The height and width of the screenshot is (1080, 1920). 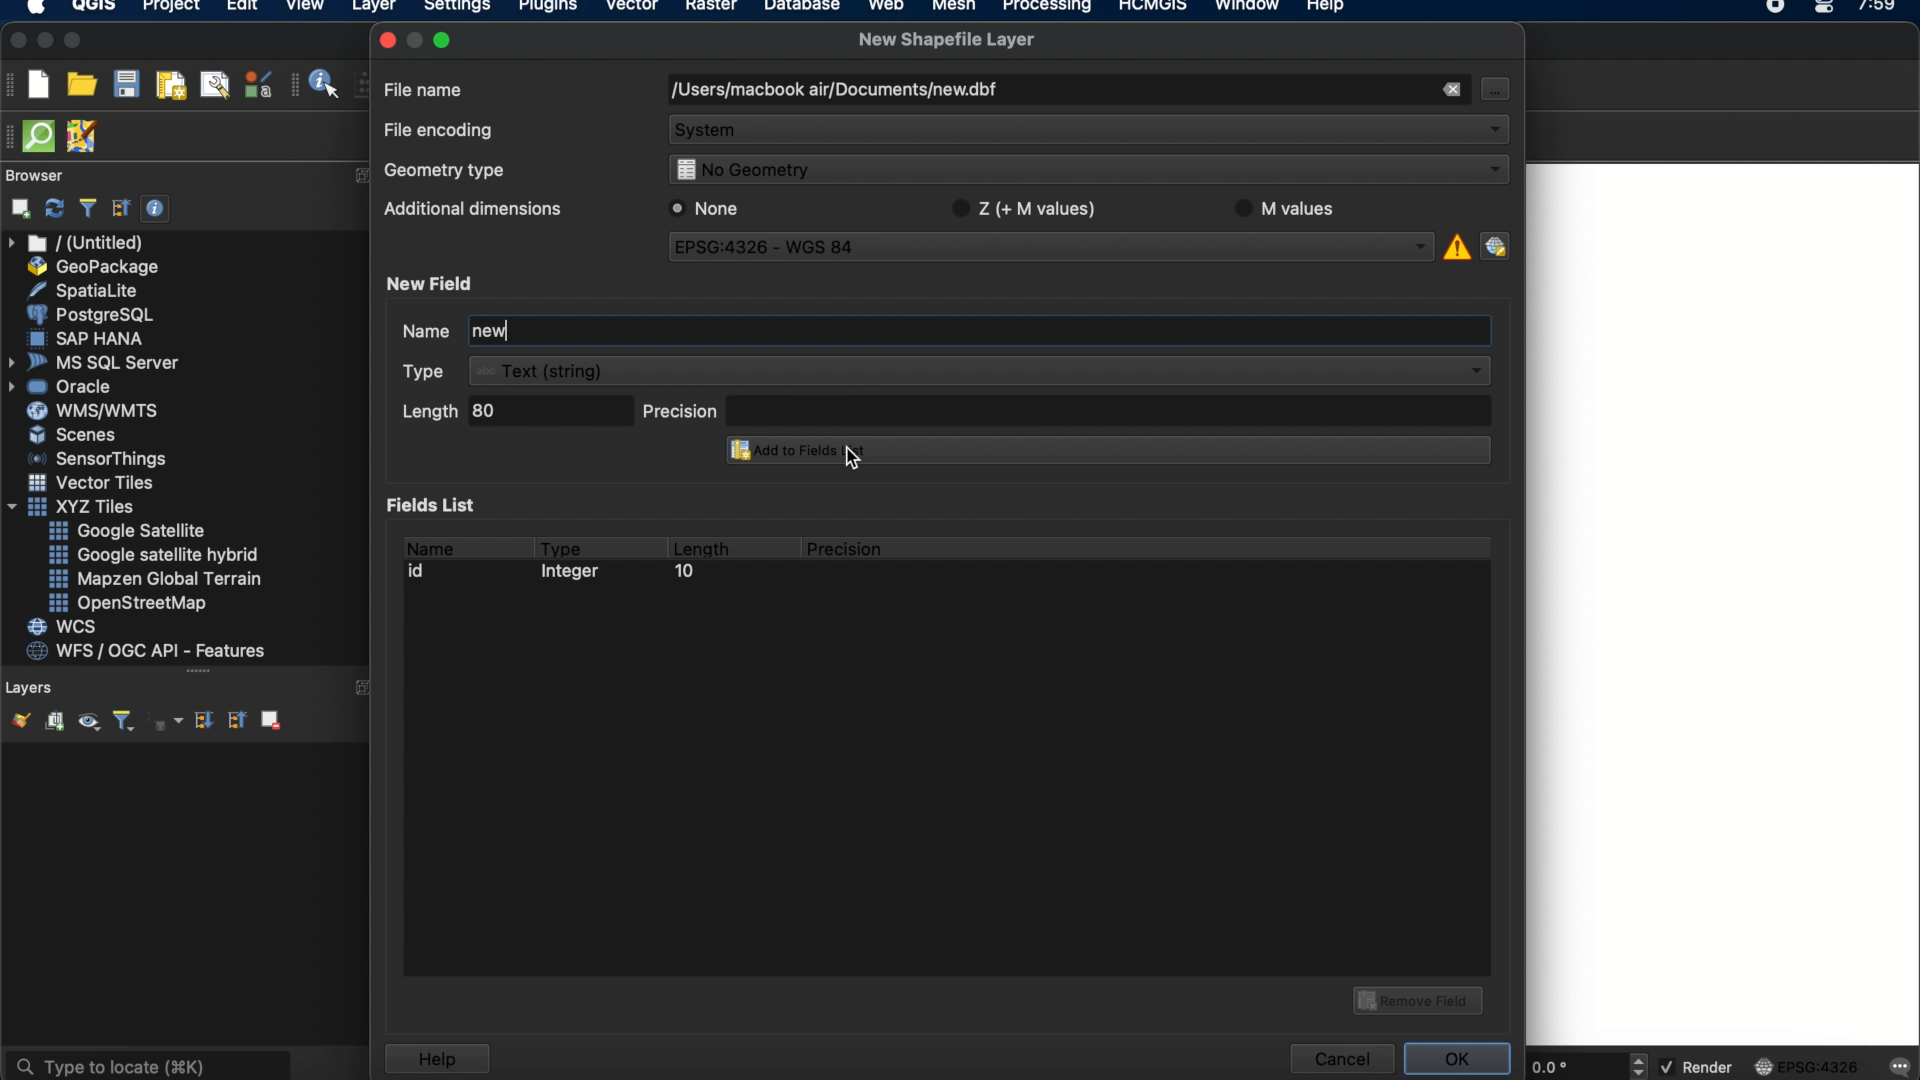 What do you see at coordinates (17, 208) in the screenshot?
I see `add selected layers` at bounding box center [17, 208].